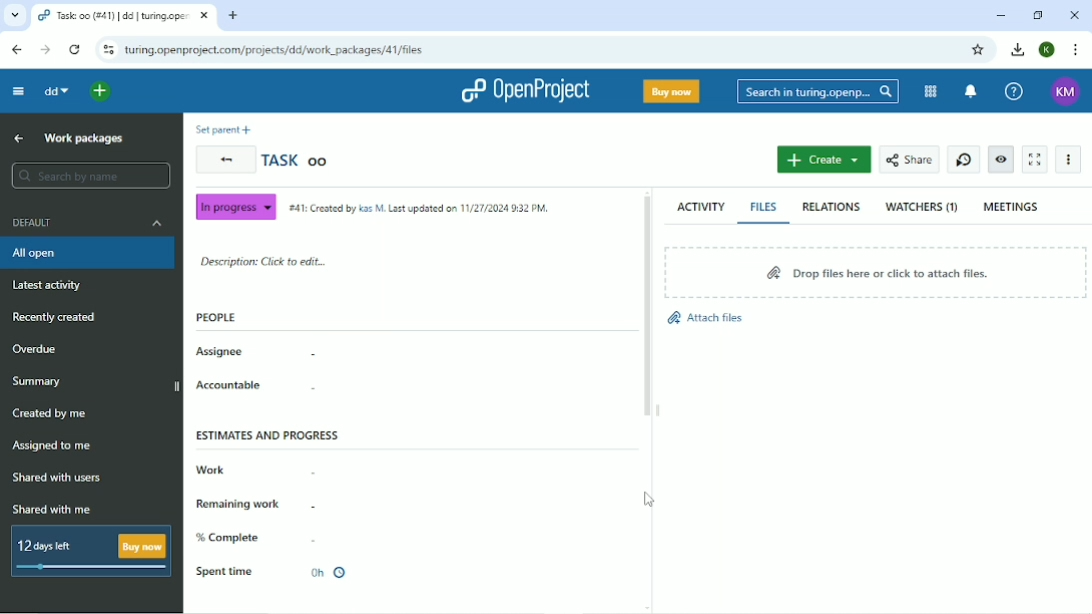 This screenshot has height=614, width=1092. What do you see at coordinates (672, 92) in the screenshot?
I see `Buy now` at bounding box center [672, 92].